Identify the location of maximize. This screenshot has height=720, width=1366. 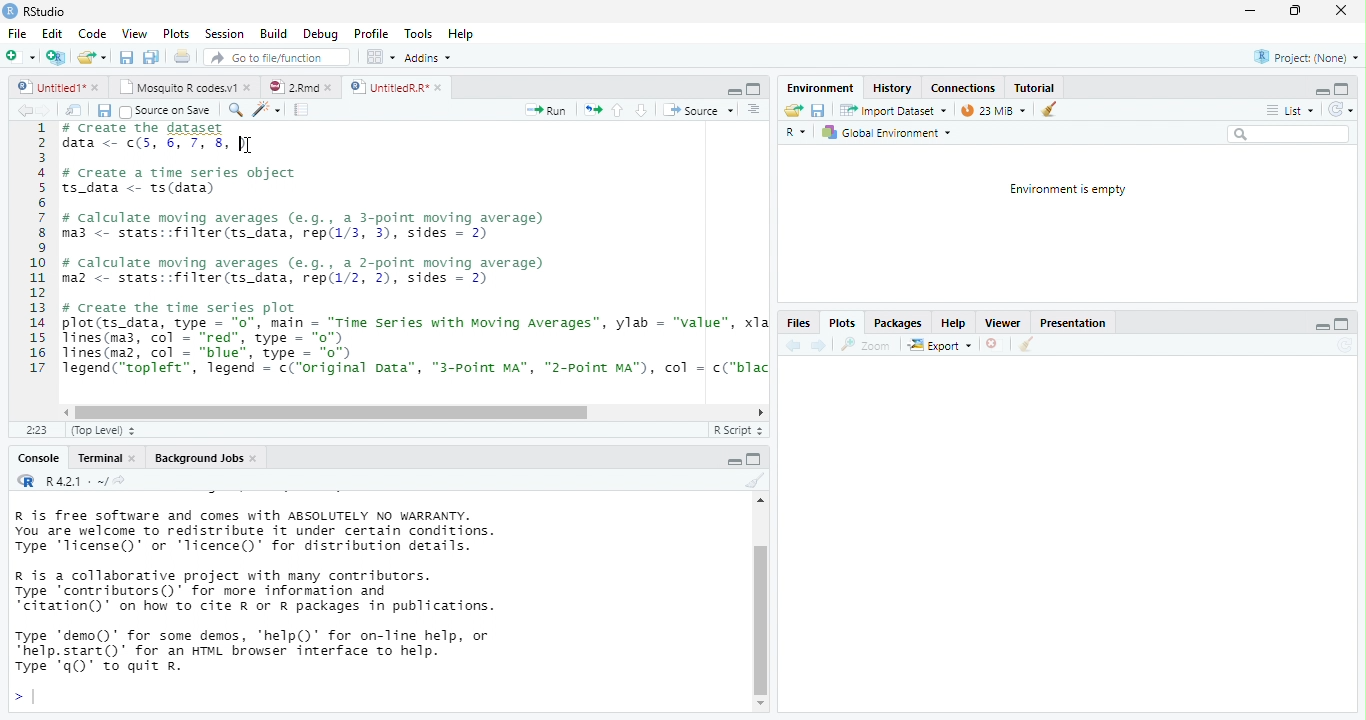
(754, 89).